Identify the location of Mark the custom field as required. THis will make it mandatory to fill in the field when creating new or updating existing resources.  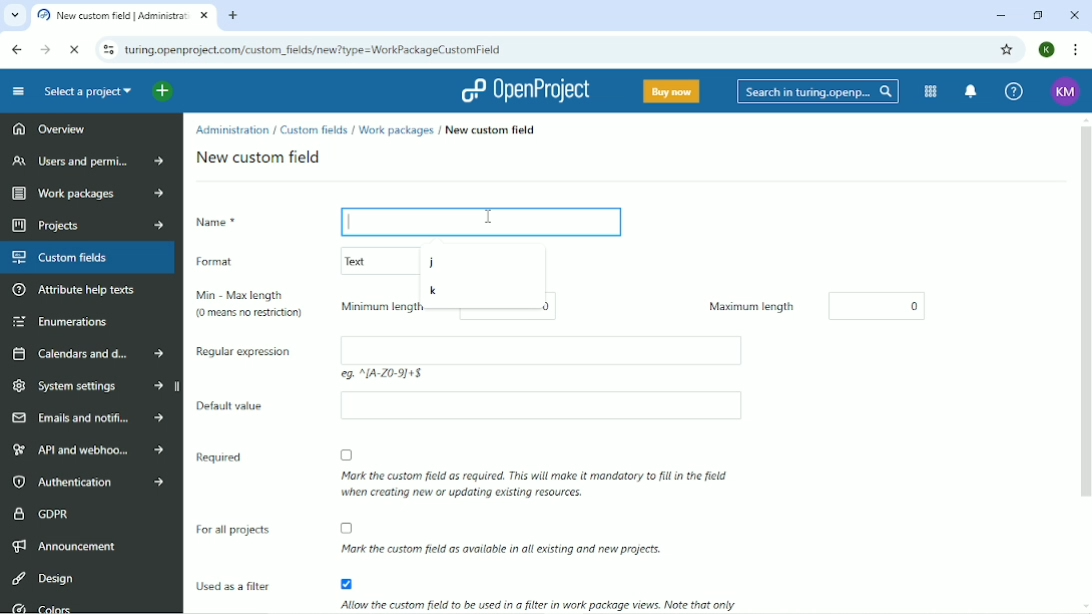
(525, 471).